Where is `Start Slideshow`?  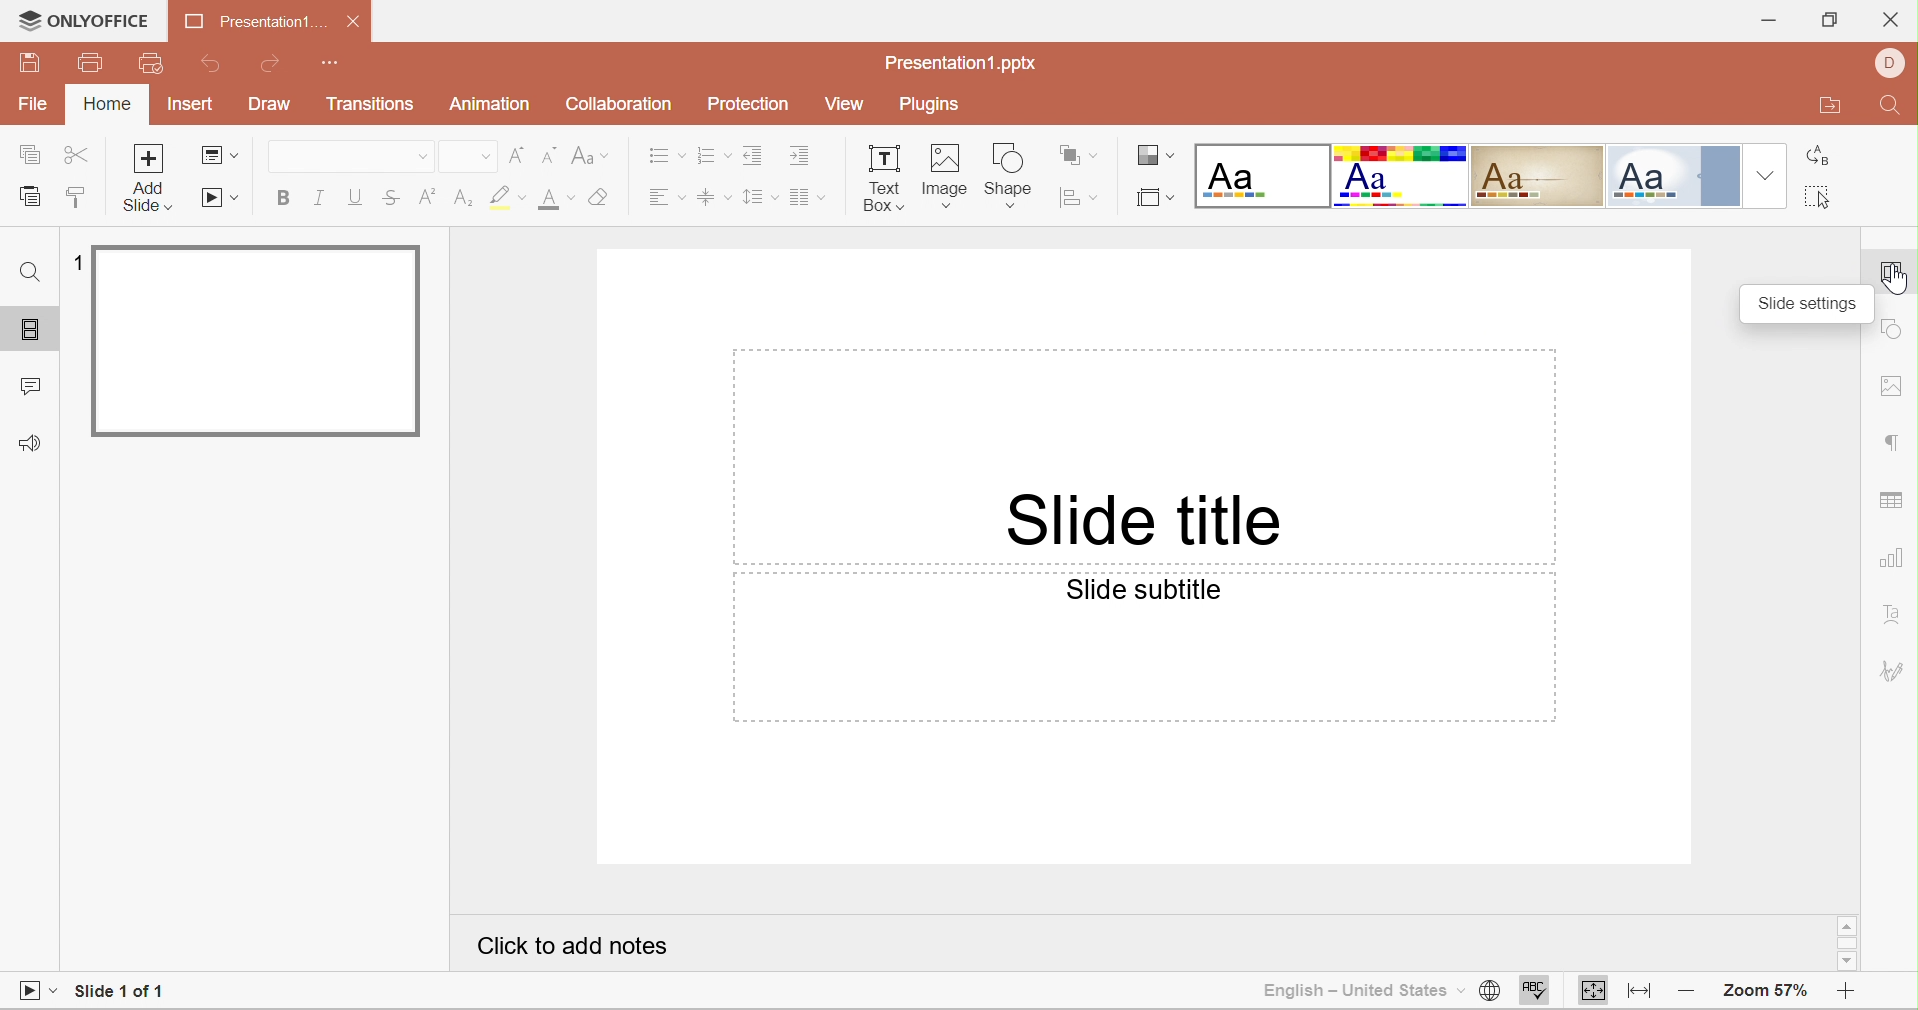
Start Slideshow is located at coordinates (221, 198).